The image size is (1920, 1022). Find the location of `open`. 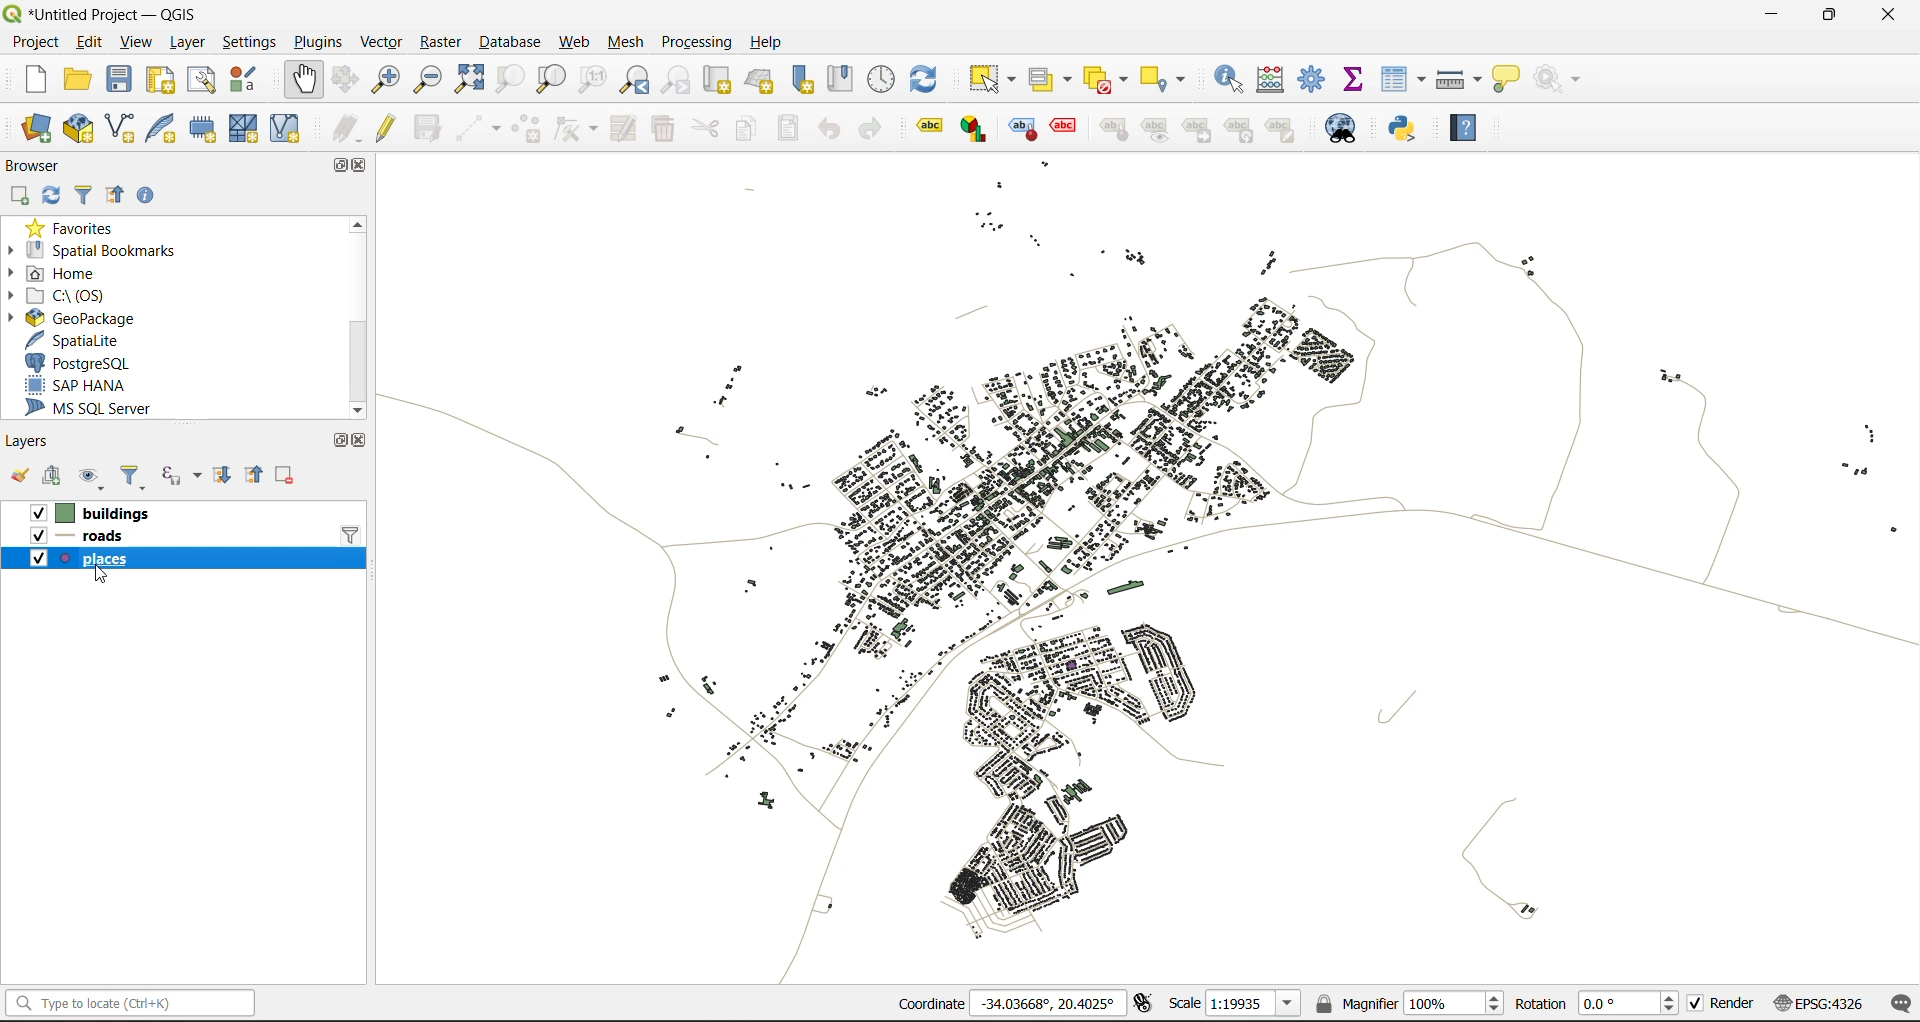

open is located at coordinates (20, 477).